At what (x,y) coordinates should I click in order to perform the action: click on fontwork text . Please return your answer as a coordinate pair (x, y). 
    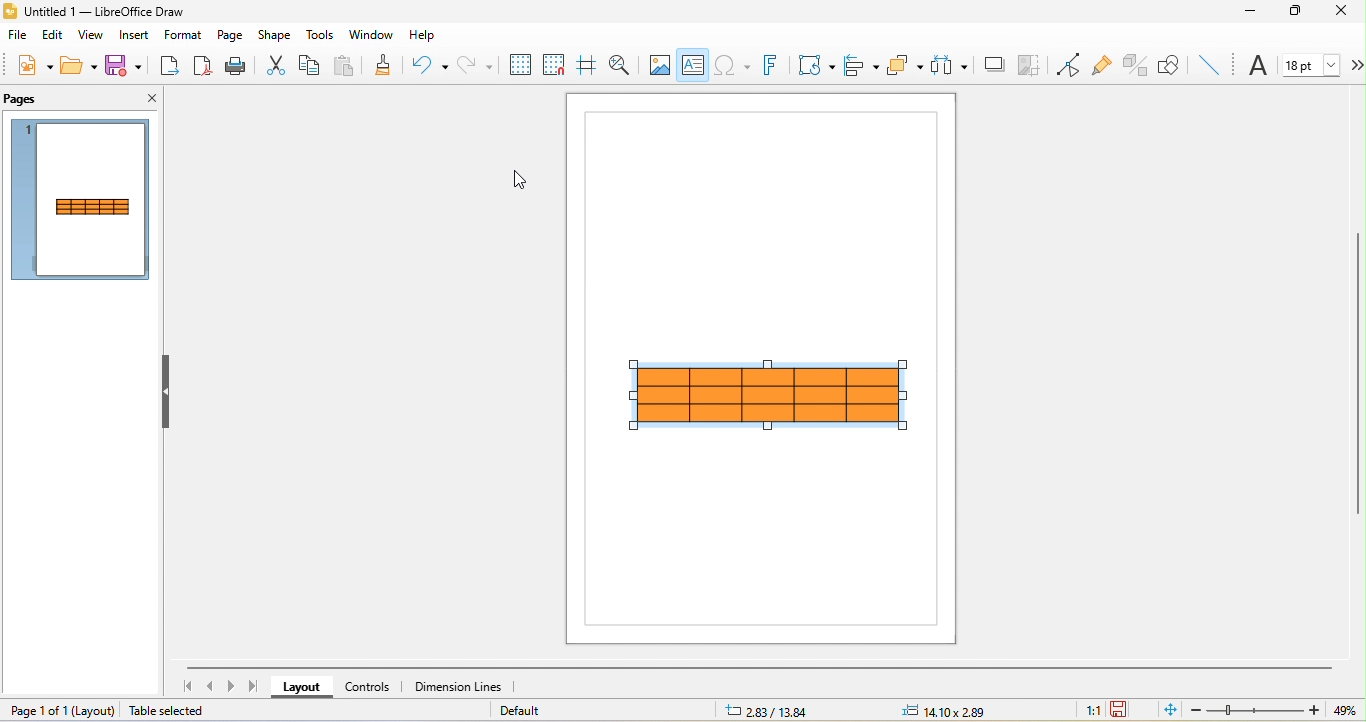
    Looking at the image, I should click on (771, 65).